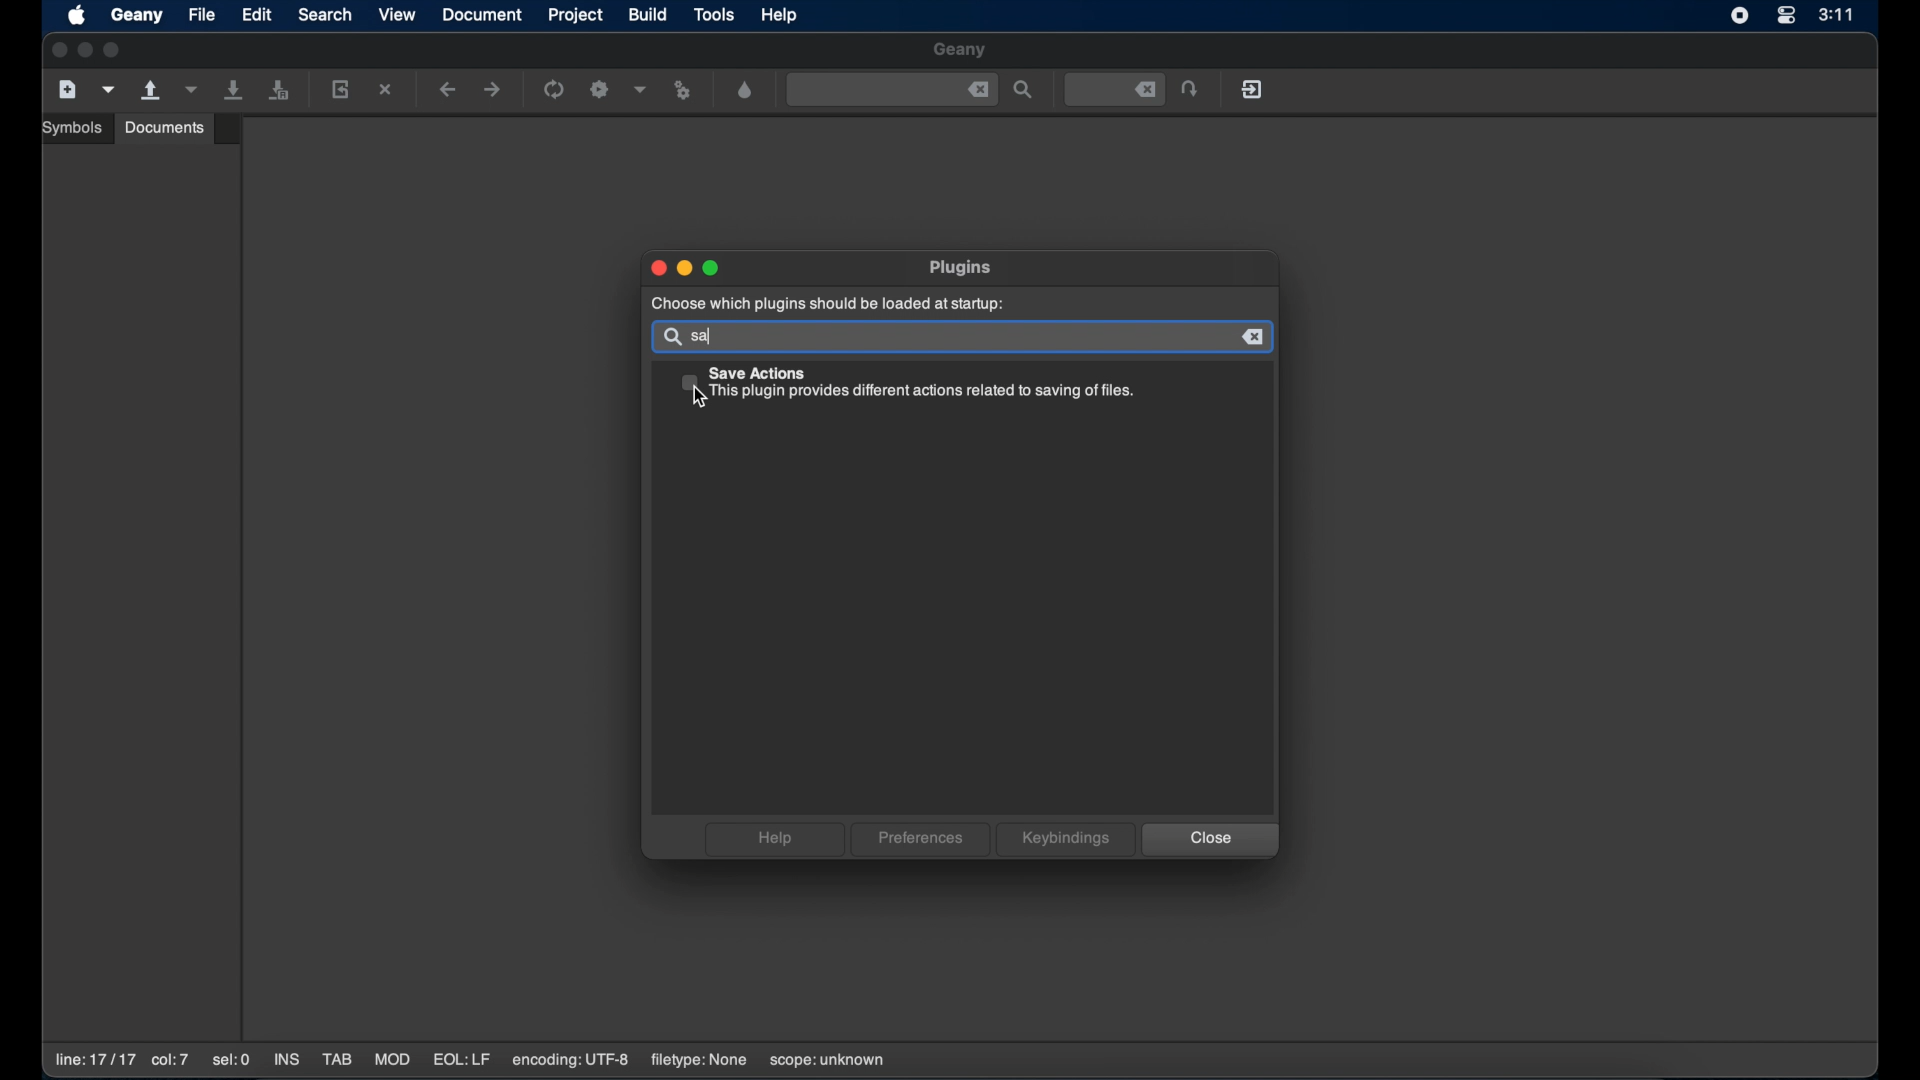 The height and width of the screenshot is (1080, 1920). I want to click on preferences, so click(921, 840).